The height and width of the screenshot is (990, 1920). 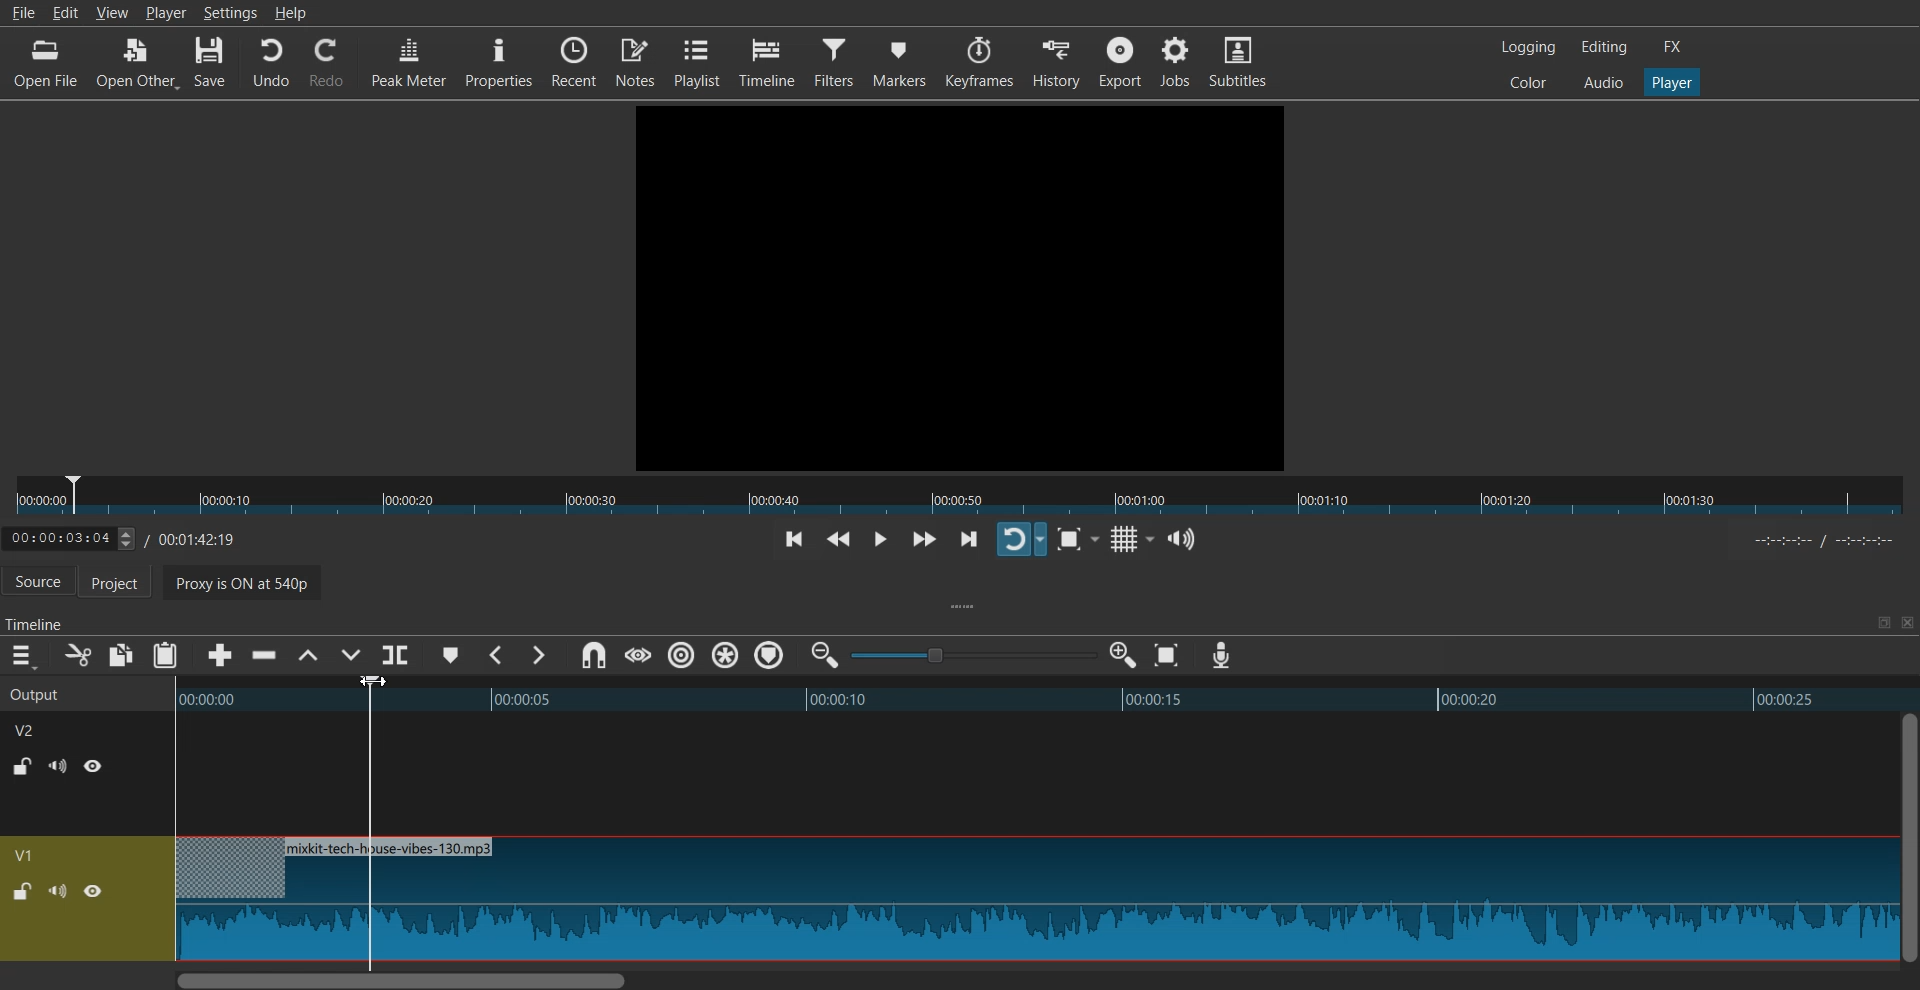 I want to click on Copy, so click(x=122, y=655).